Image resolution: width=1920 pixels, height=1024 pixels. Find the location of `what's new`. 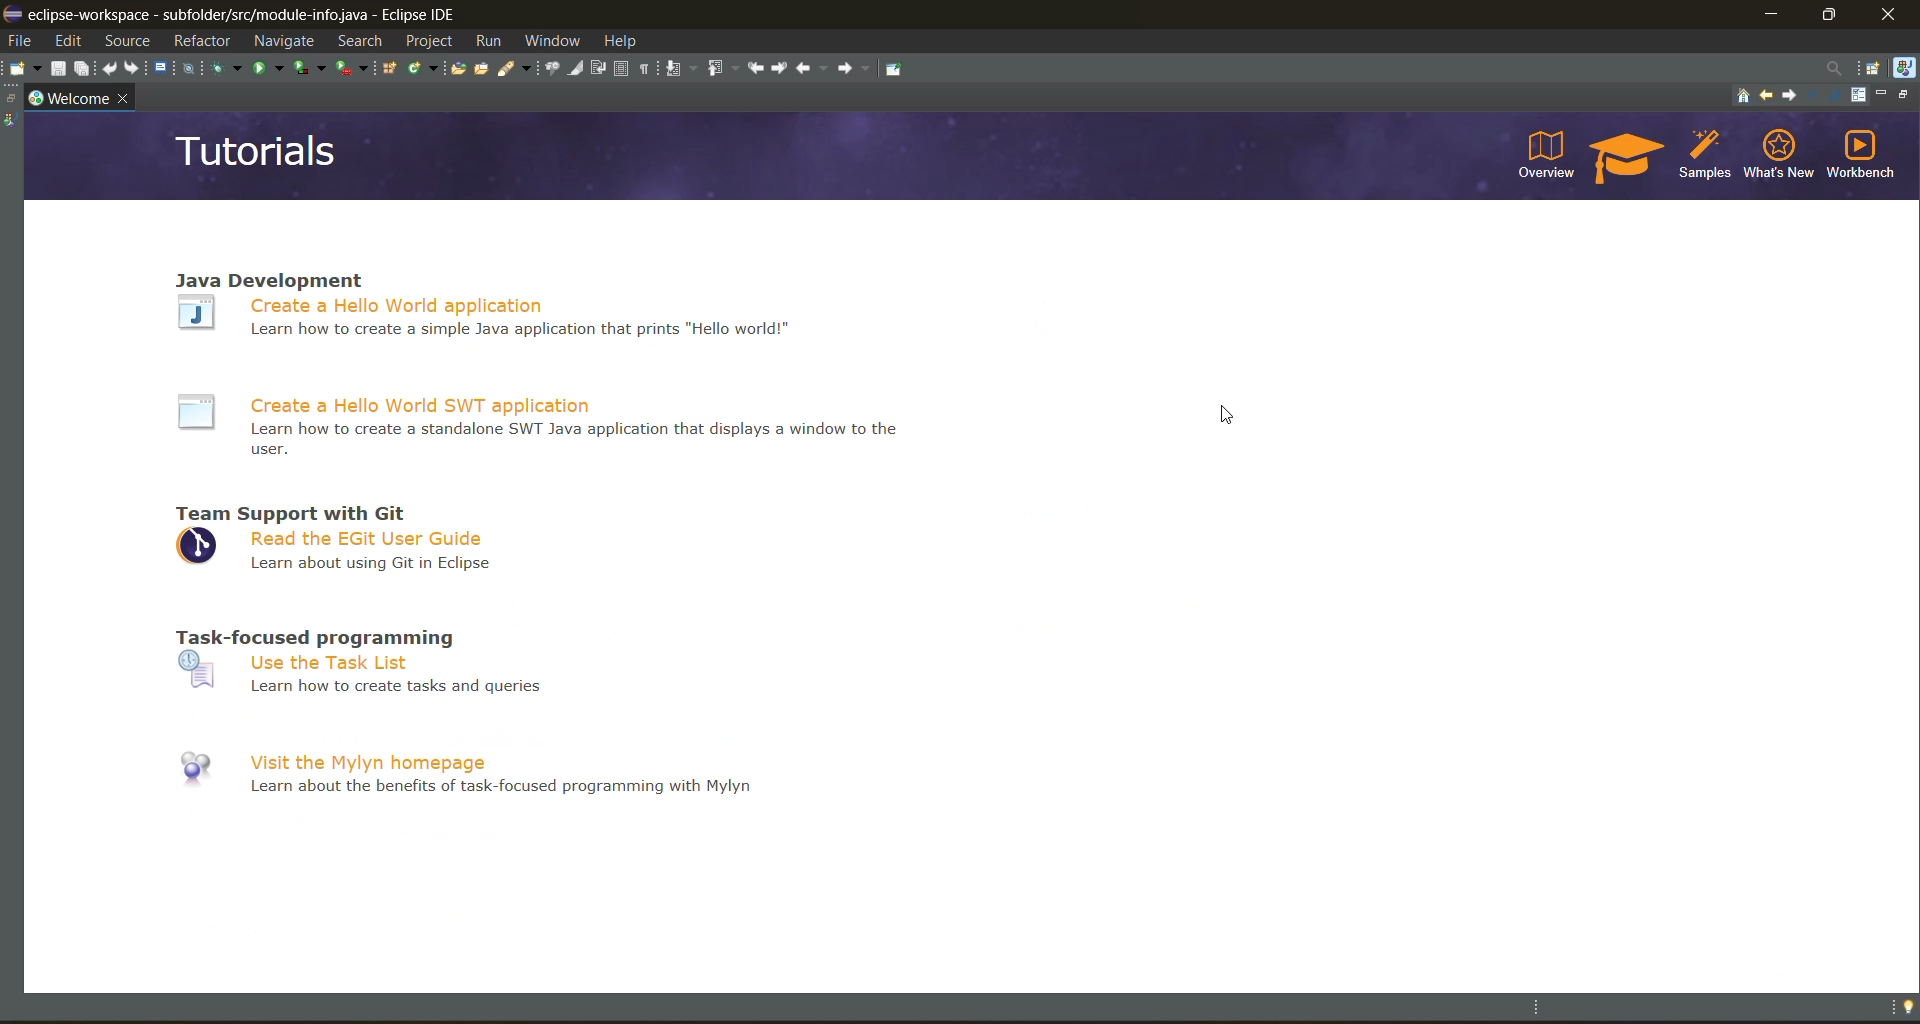

what's new is located at coordinates (1779, 152).